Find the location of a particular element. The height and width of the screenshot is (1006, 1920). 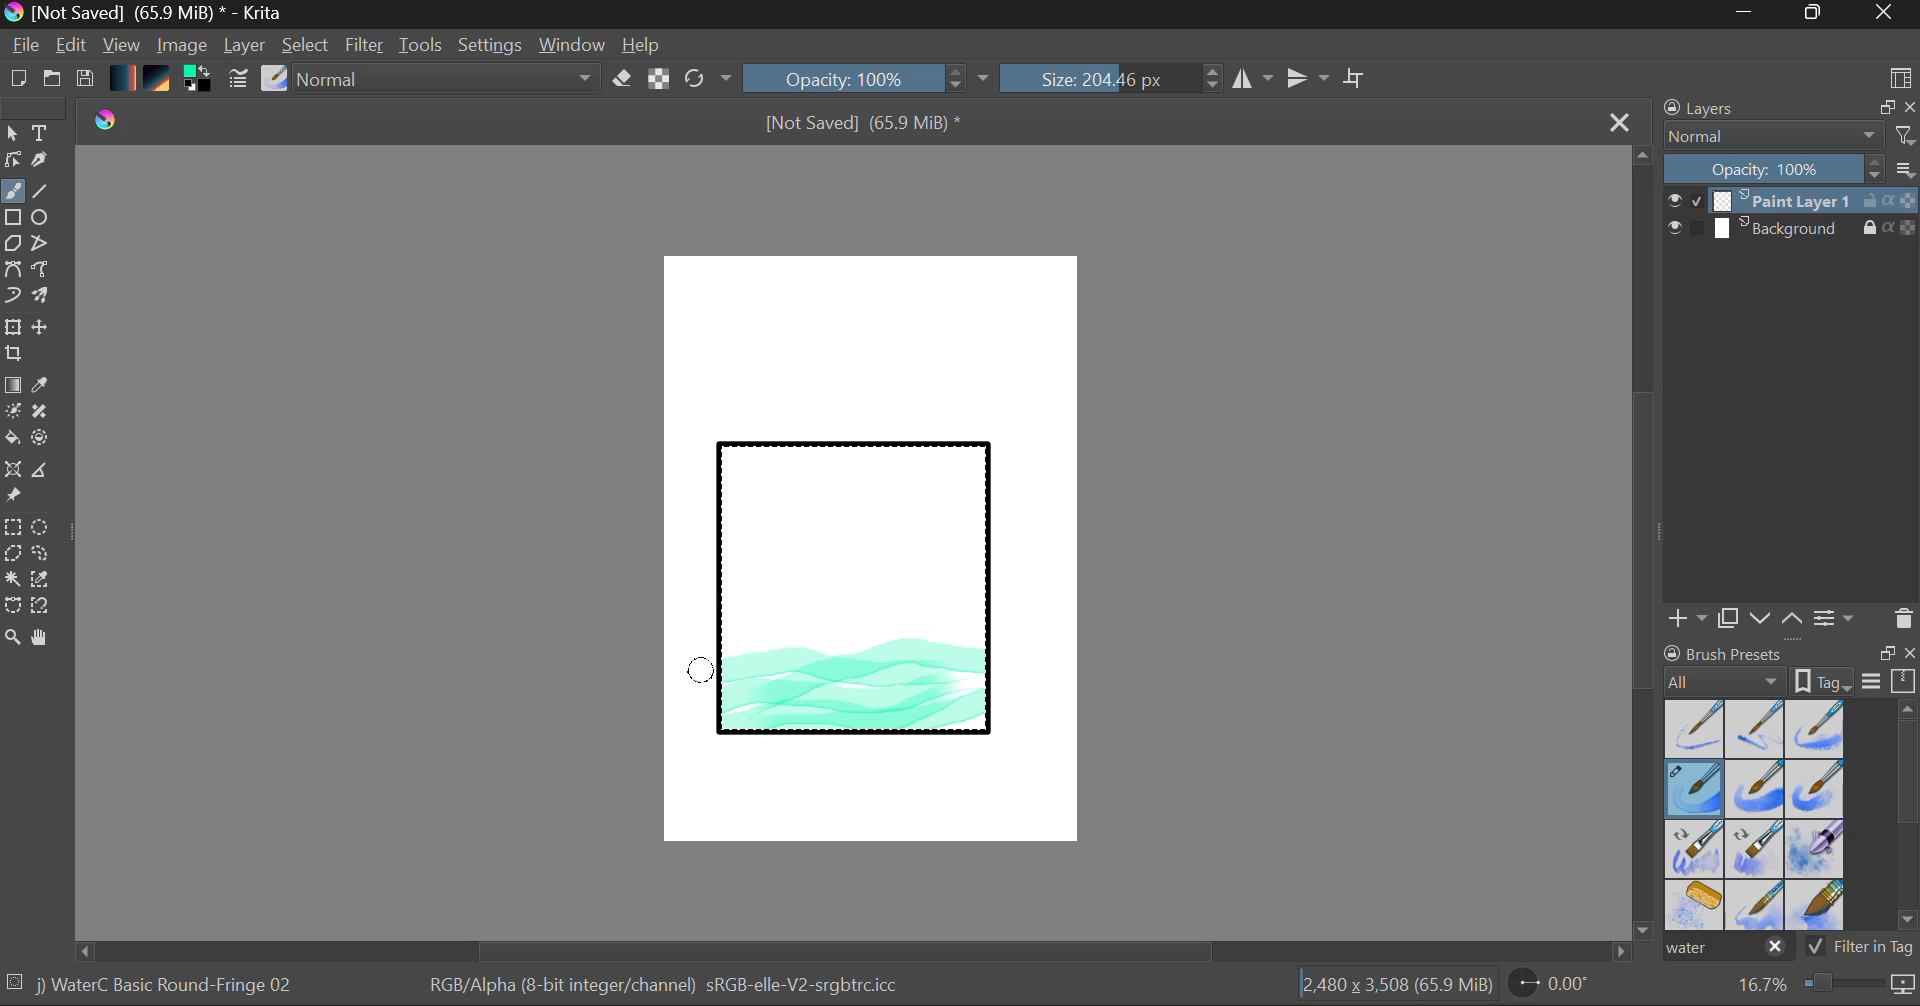

Blending Mode is located at coordinates (1790, 136).